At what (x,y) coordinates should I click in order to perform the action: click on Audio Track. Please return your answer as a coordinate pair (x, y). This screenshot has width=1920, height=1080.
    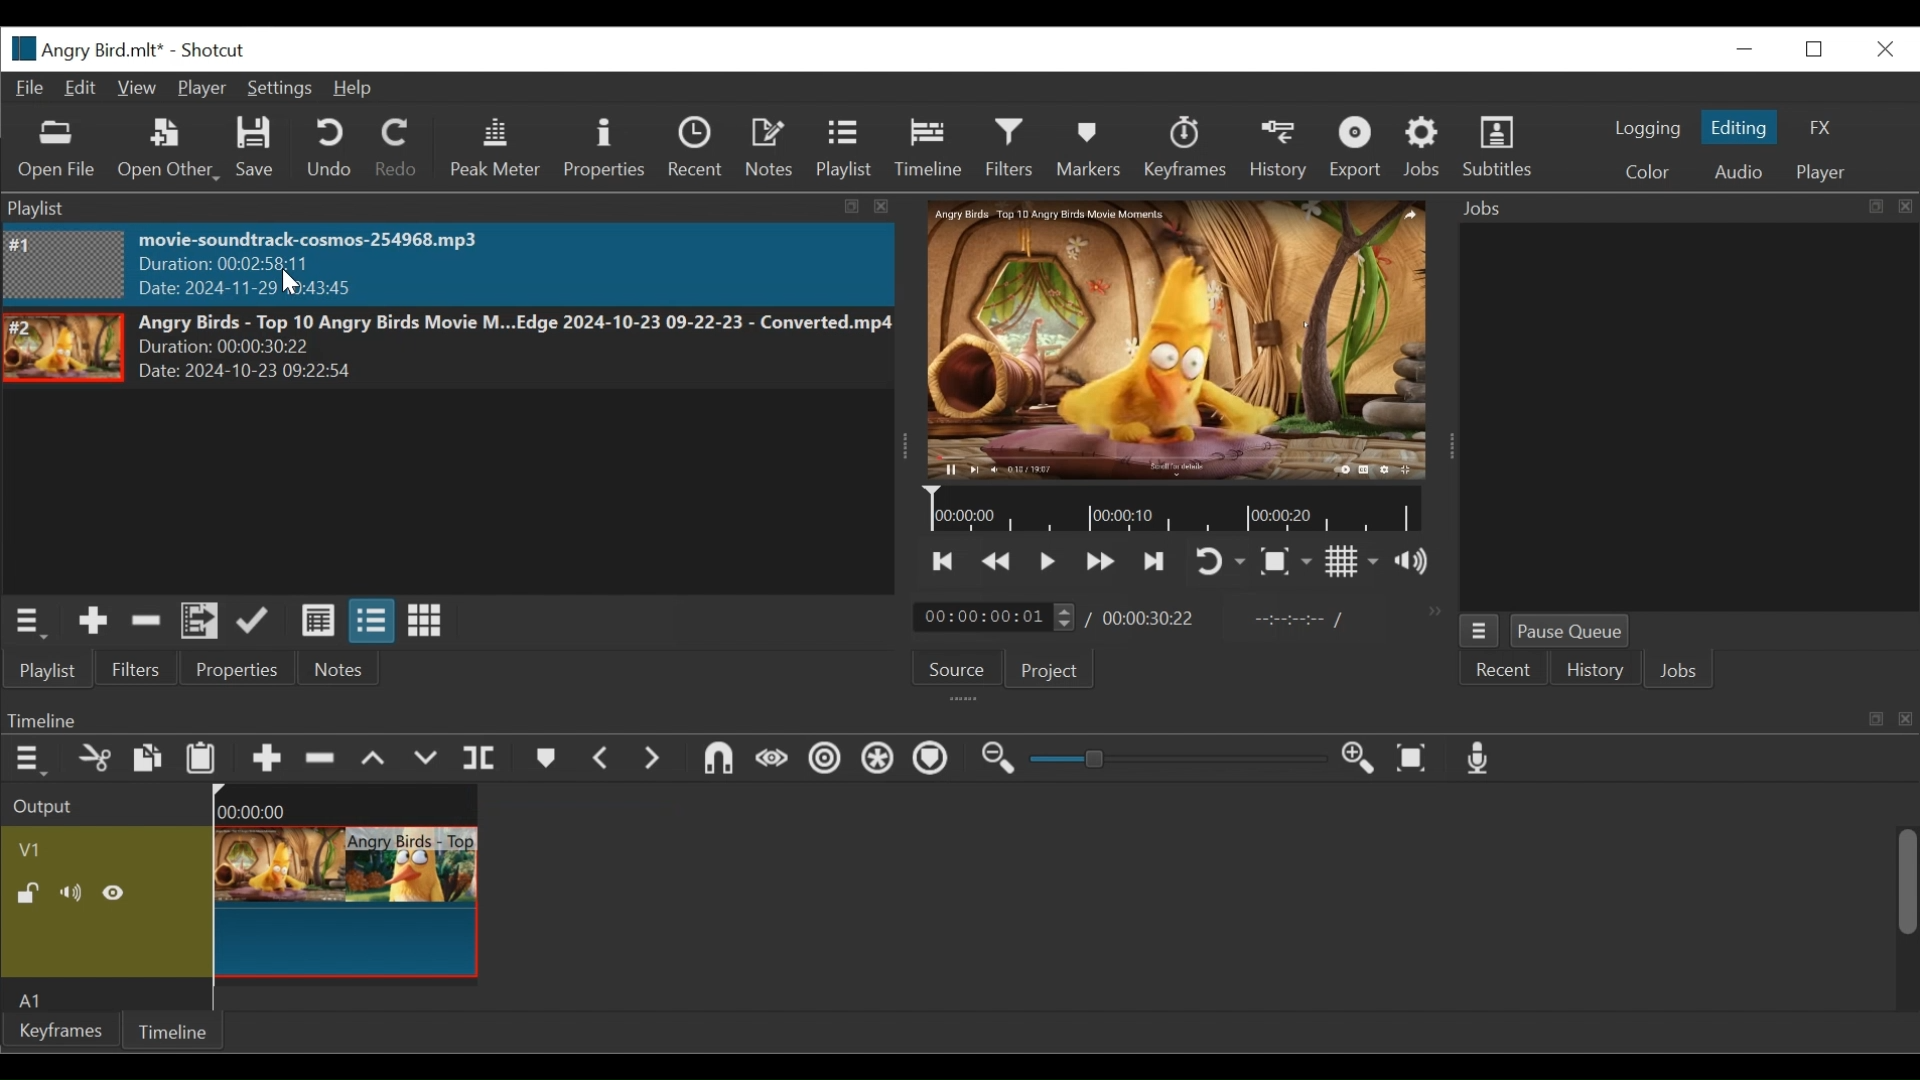
    Looking at the image, I should click on (103, 996).